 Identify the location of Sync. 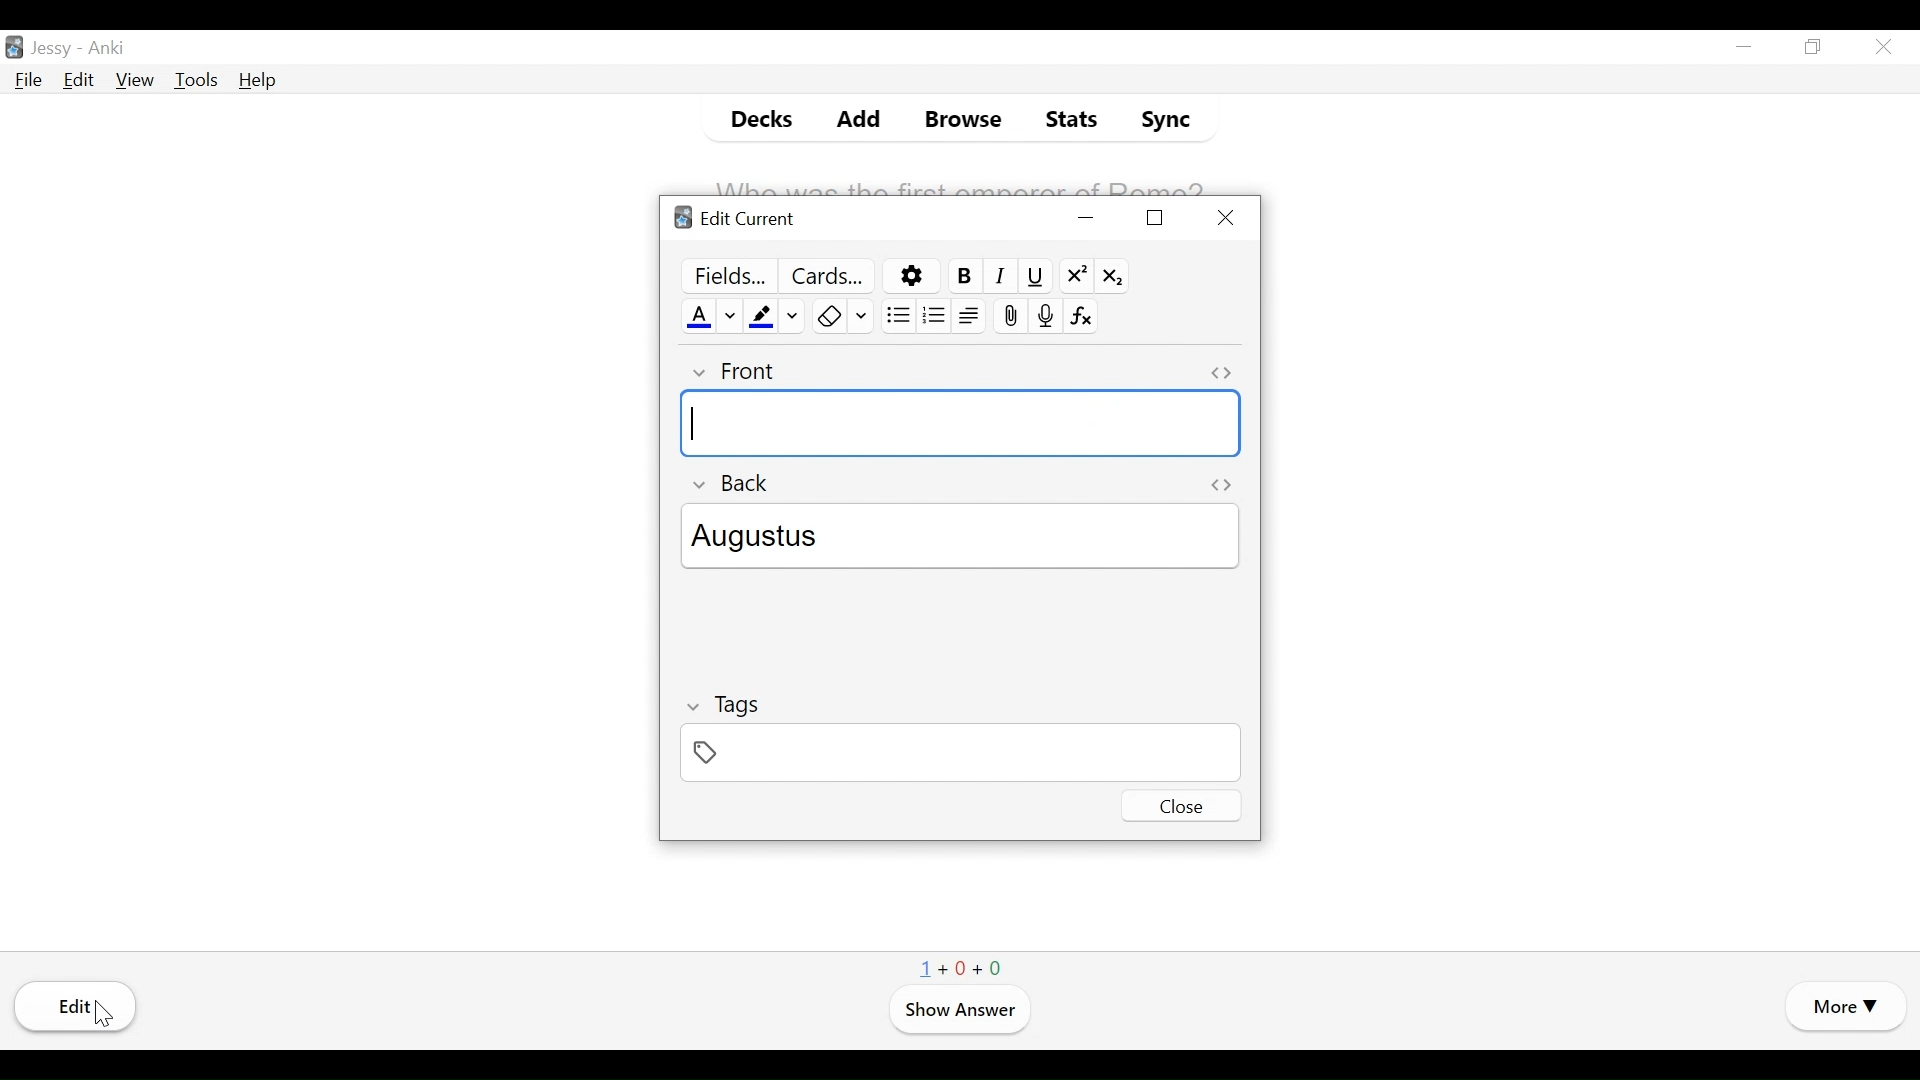
(1160, 119).